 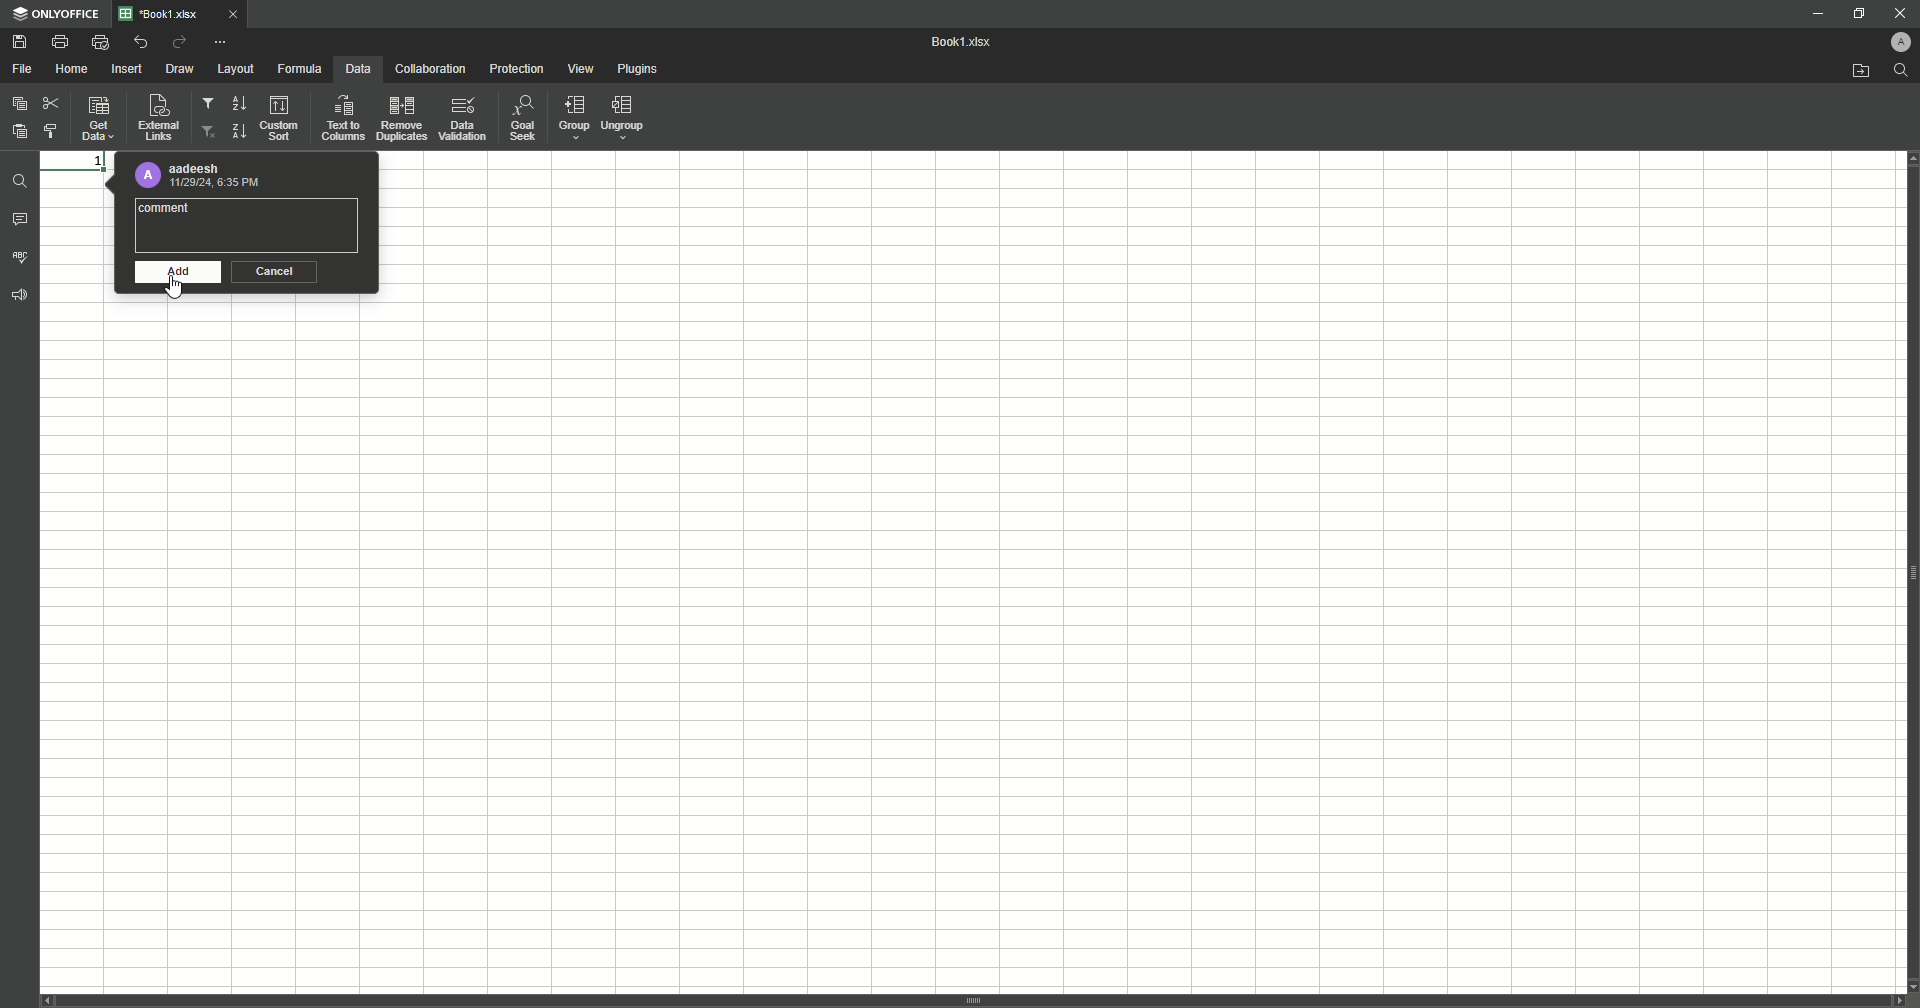 What do you see at coordinates (1851, 72) in the screenshot?
I see `Open from file` at bounding box center [1851, 72].